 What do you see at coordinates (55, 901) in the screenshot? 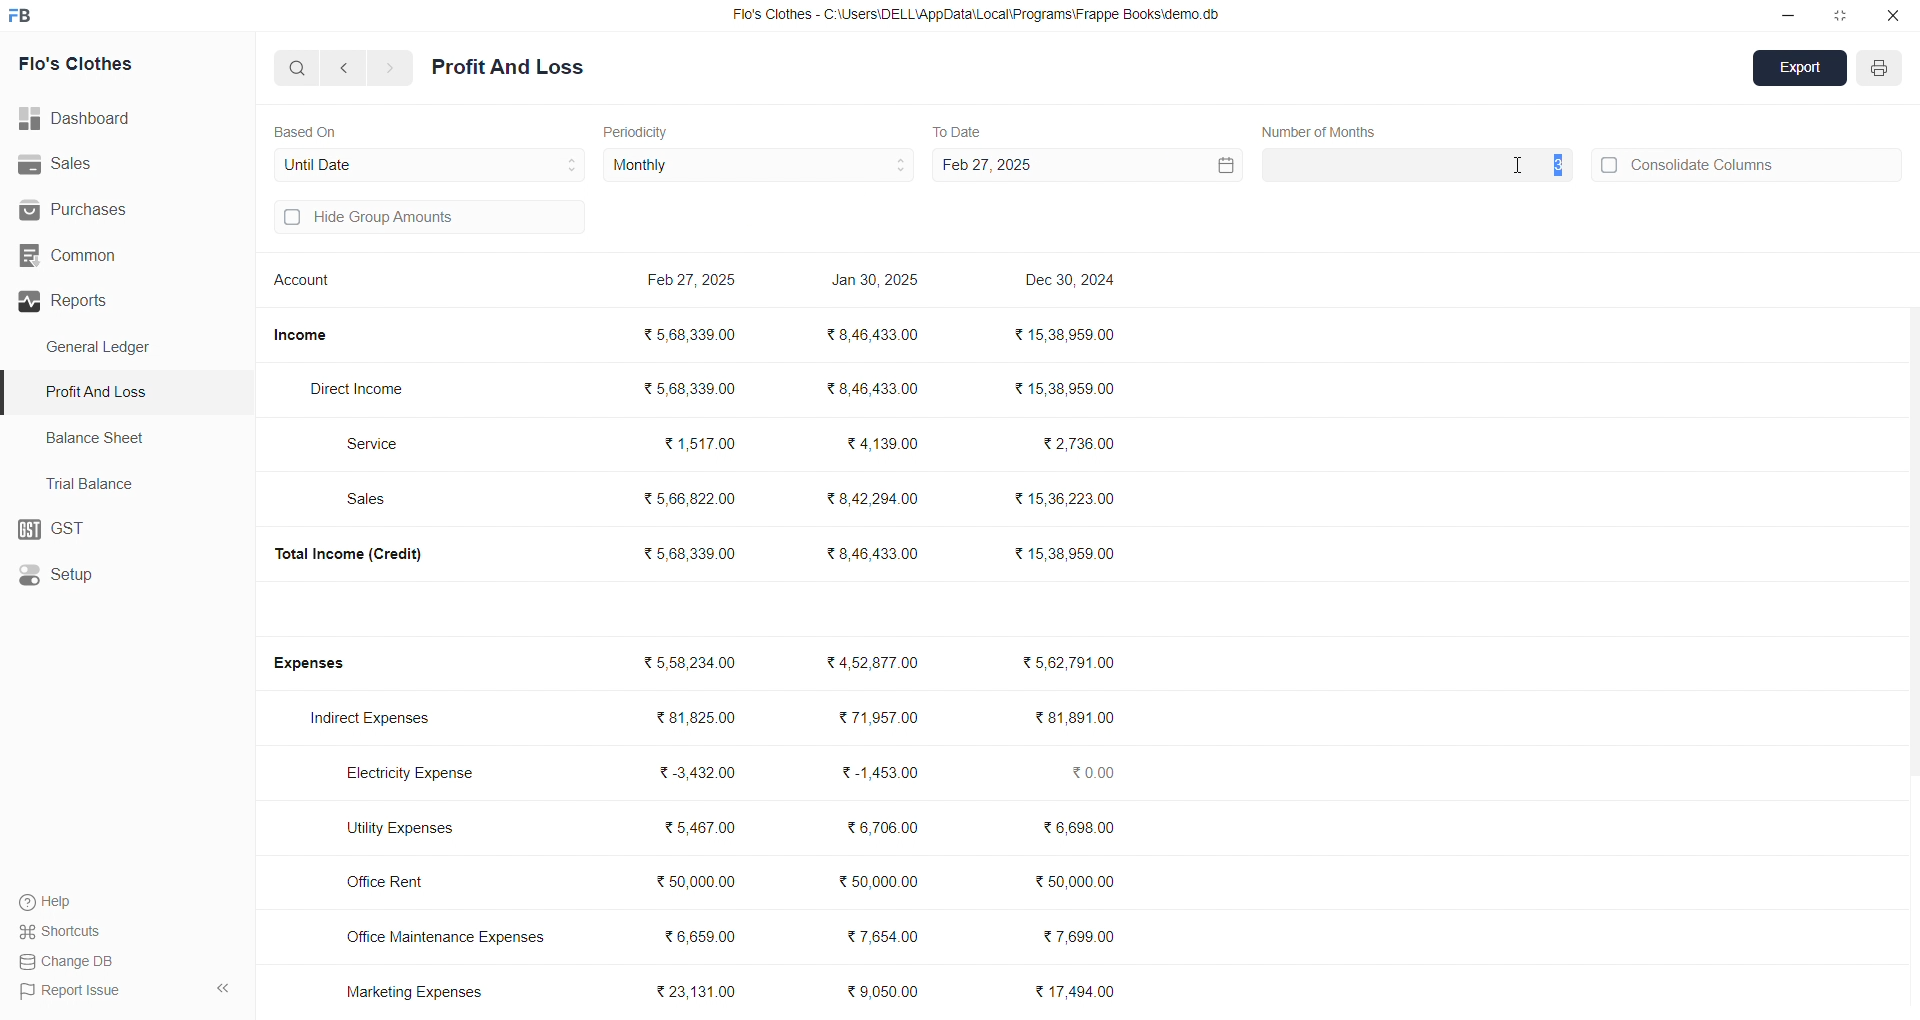
I see `Help` at bounding box center [55, 901].